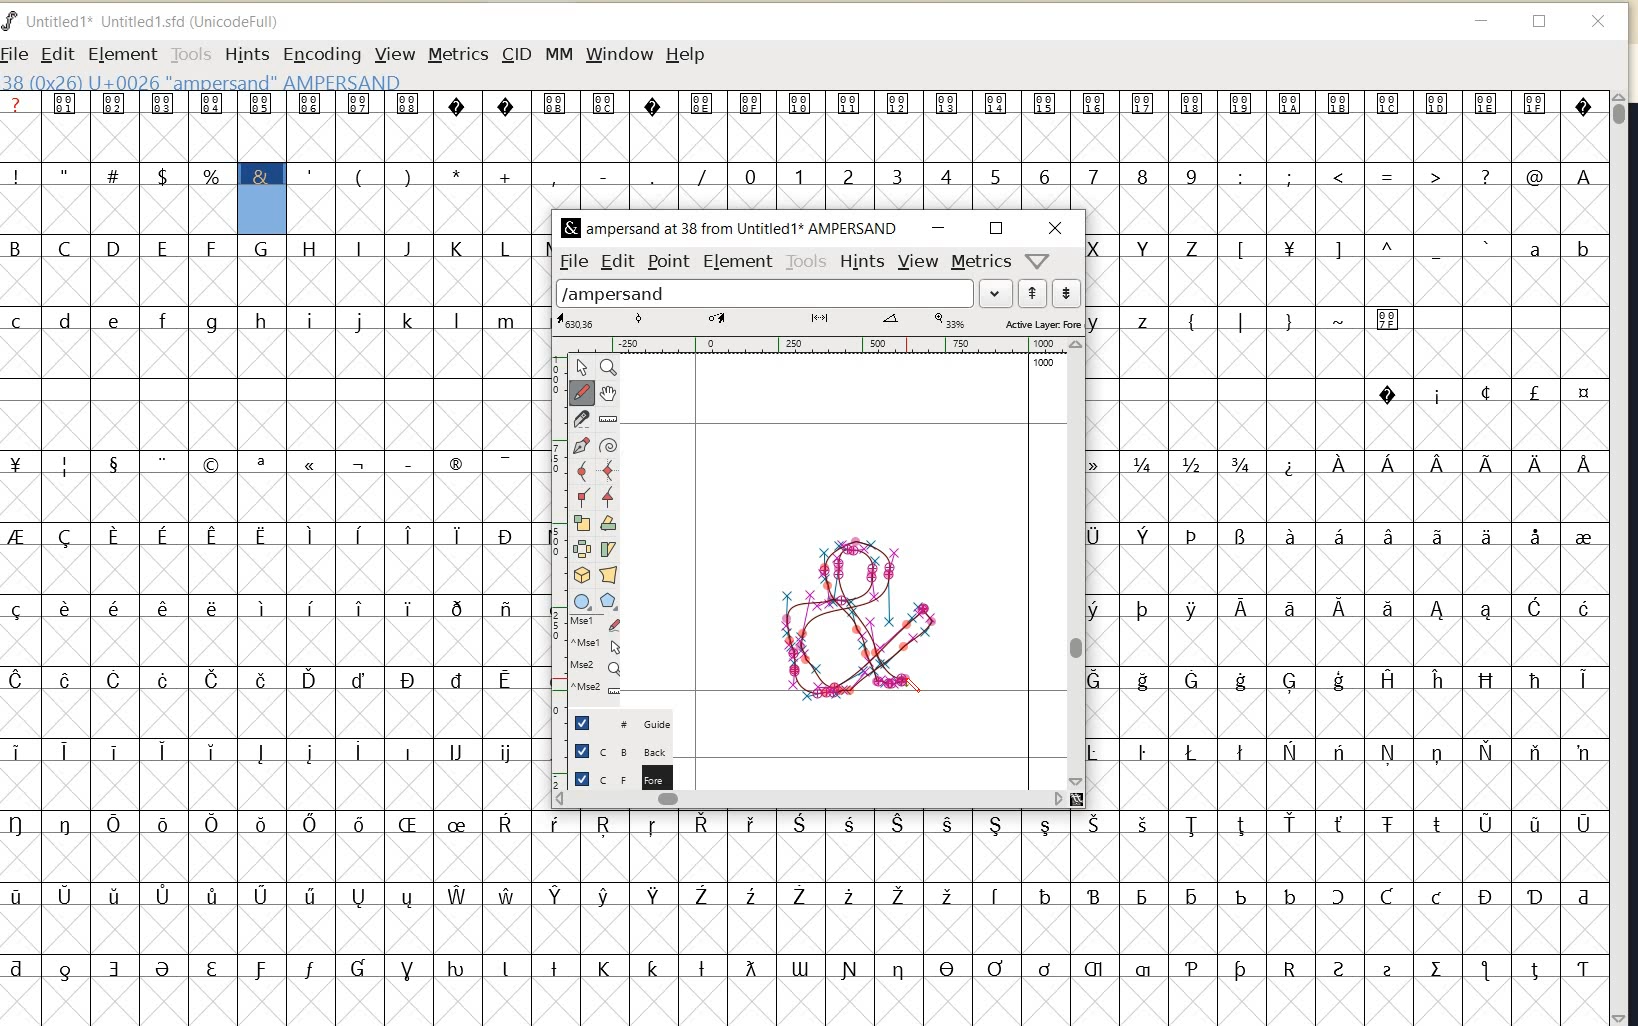  What do you see at coordinates (619, 722) in the screenshot?
I see `GUIDE` at bounding box center [619, 722].